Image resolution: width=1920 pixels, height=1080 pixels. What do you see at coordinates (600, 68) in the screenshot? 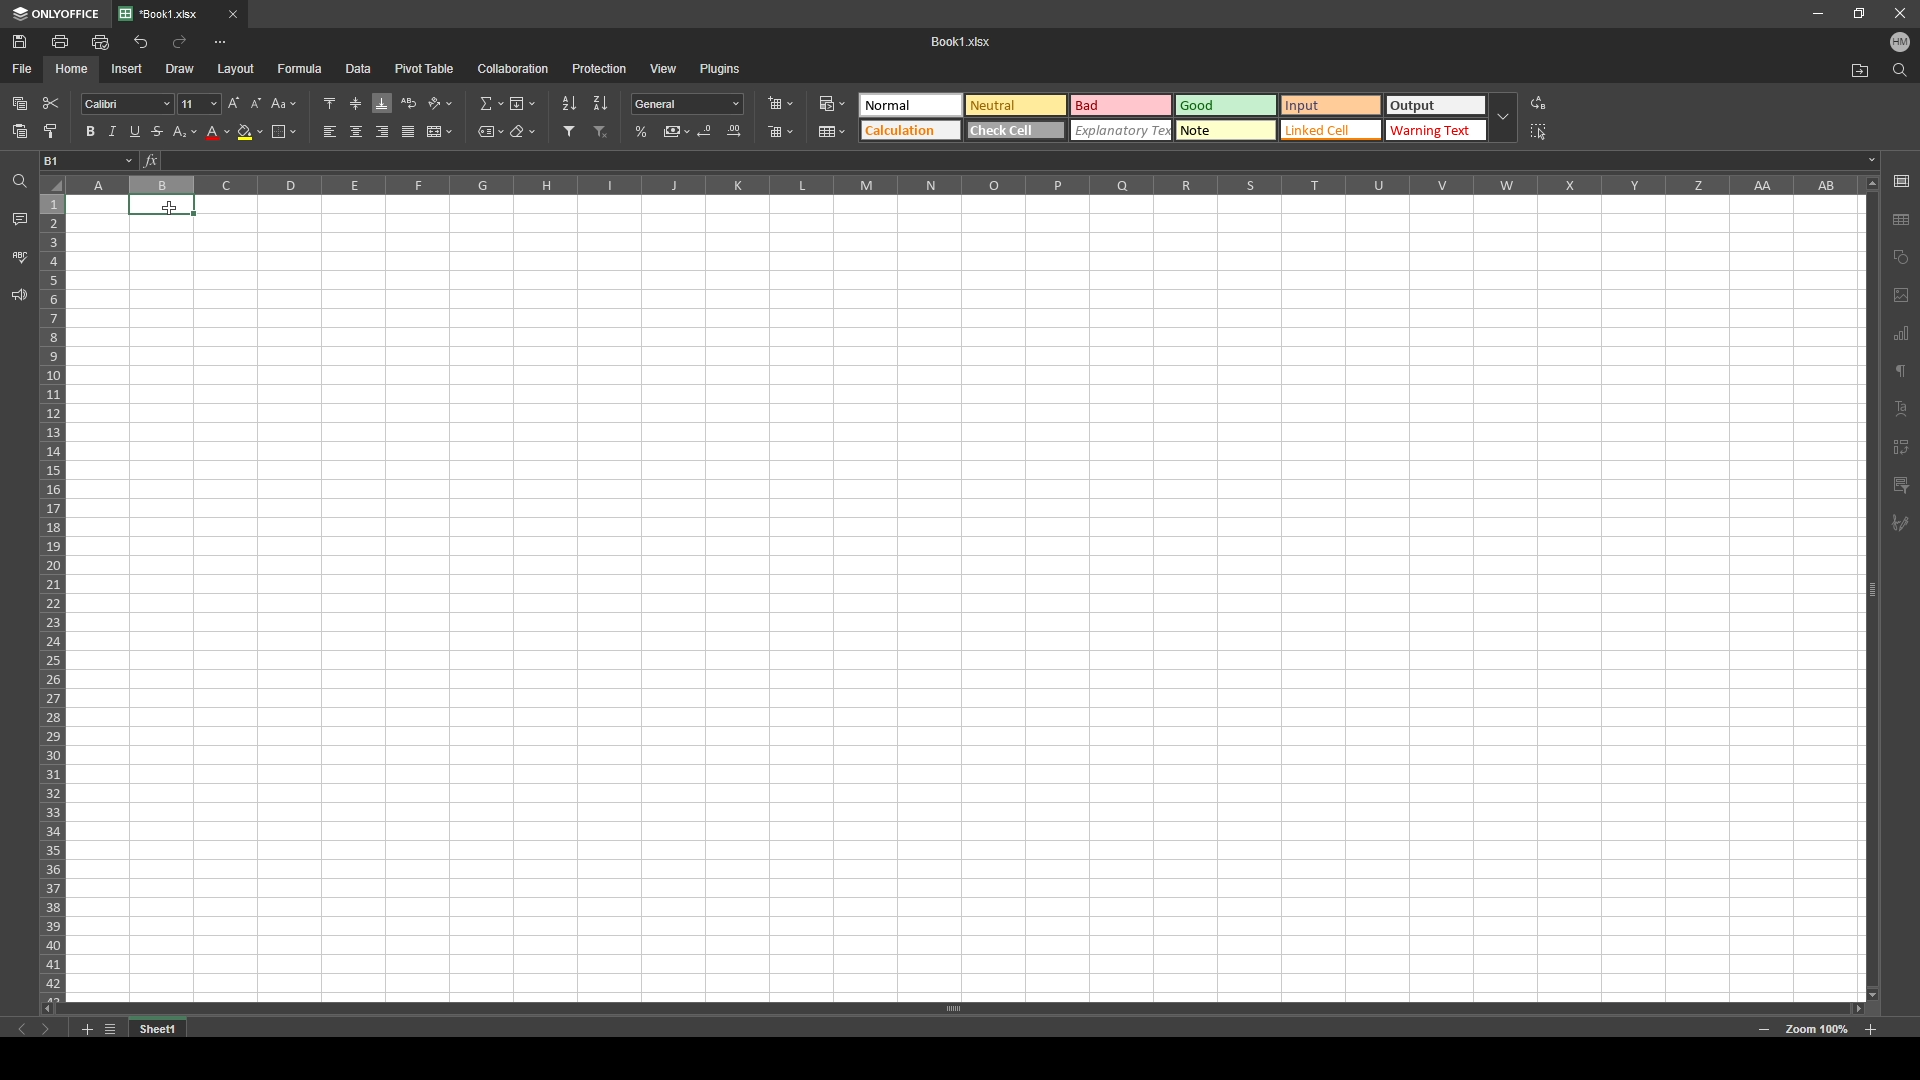
I see `protection` at bounding box center [600, 68].